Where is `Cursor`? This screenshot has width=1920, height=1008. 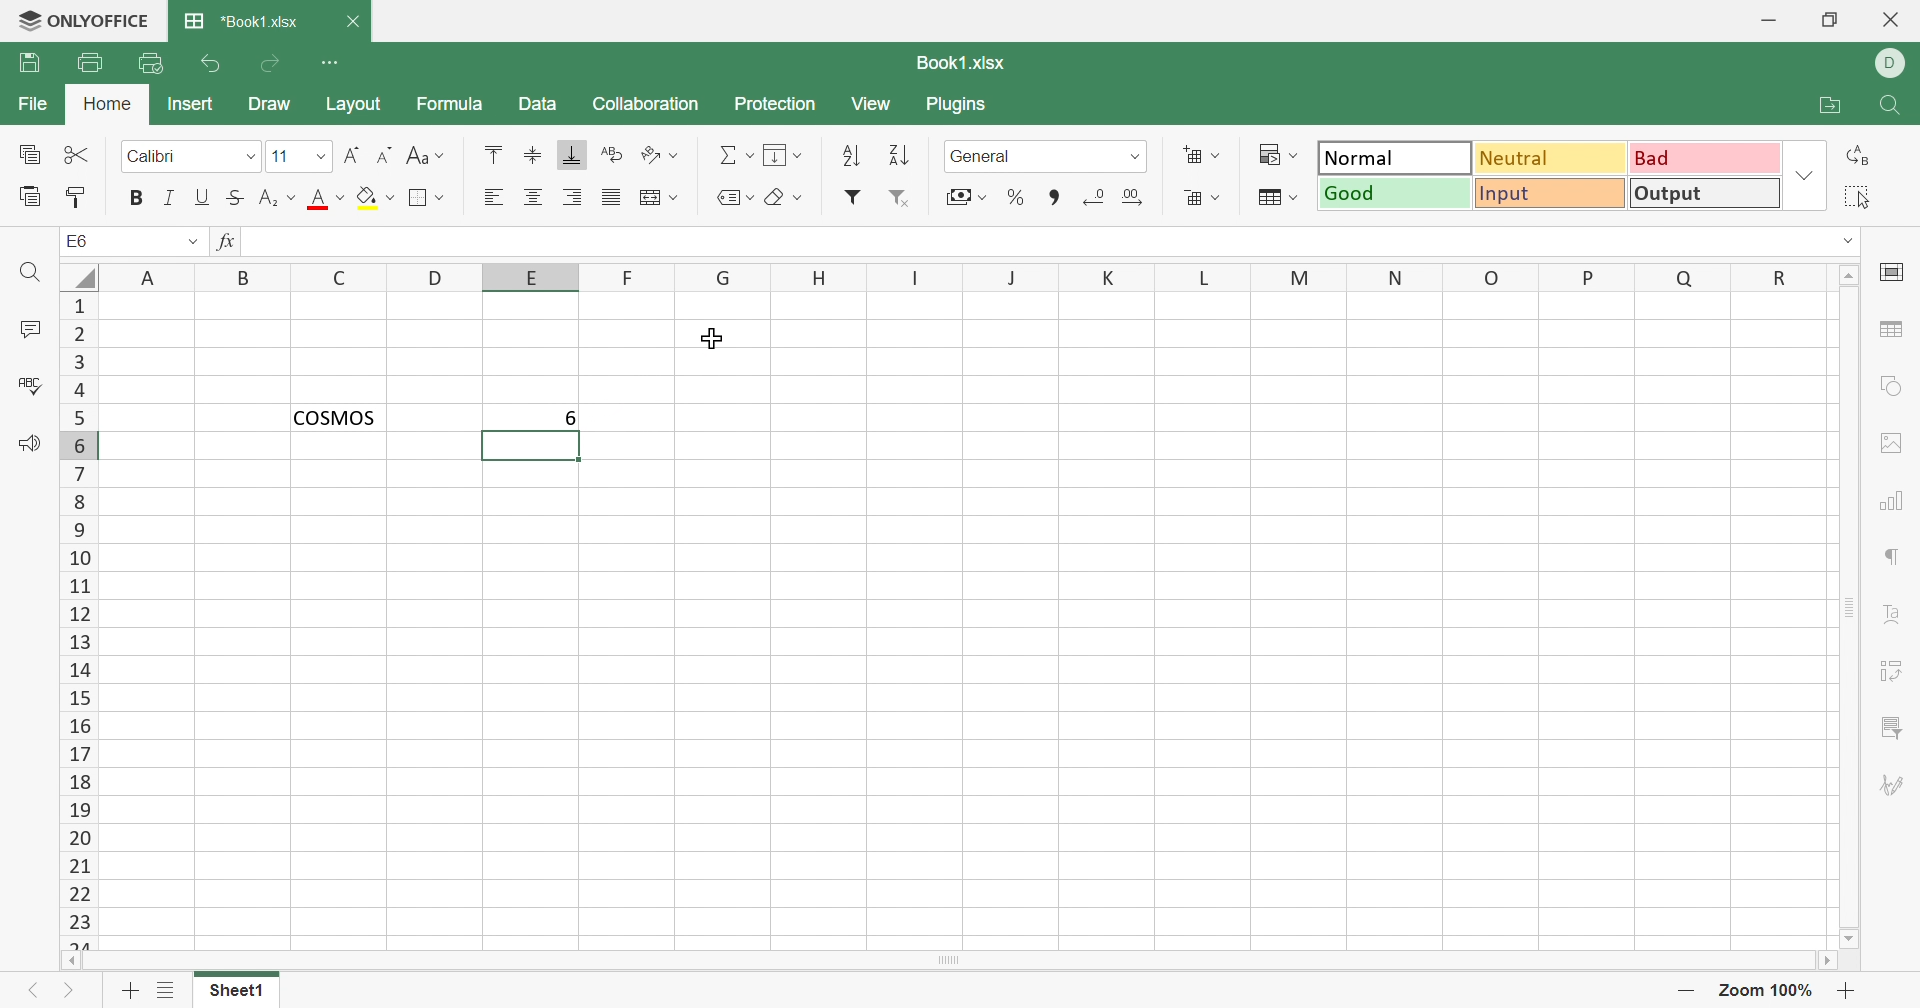 Cursor is located at coordinates (711, 341).